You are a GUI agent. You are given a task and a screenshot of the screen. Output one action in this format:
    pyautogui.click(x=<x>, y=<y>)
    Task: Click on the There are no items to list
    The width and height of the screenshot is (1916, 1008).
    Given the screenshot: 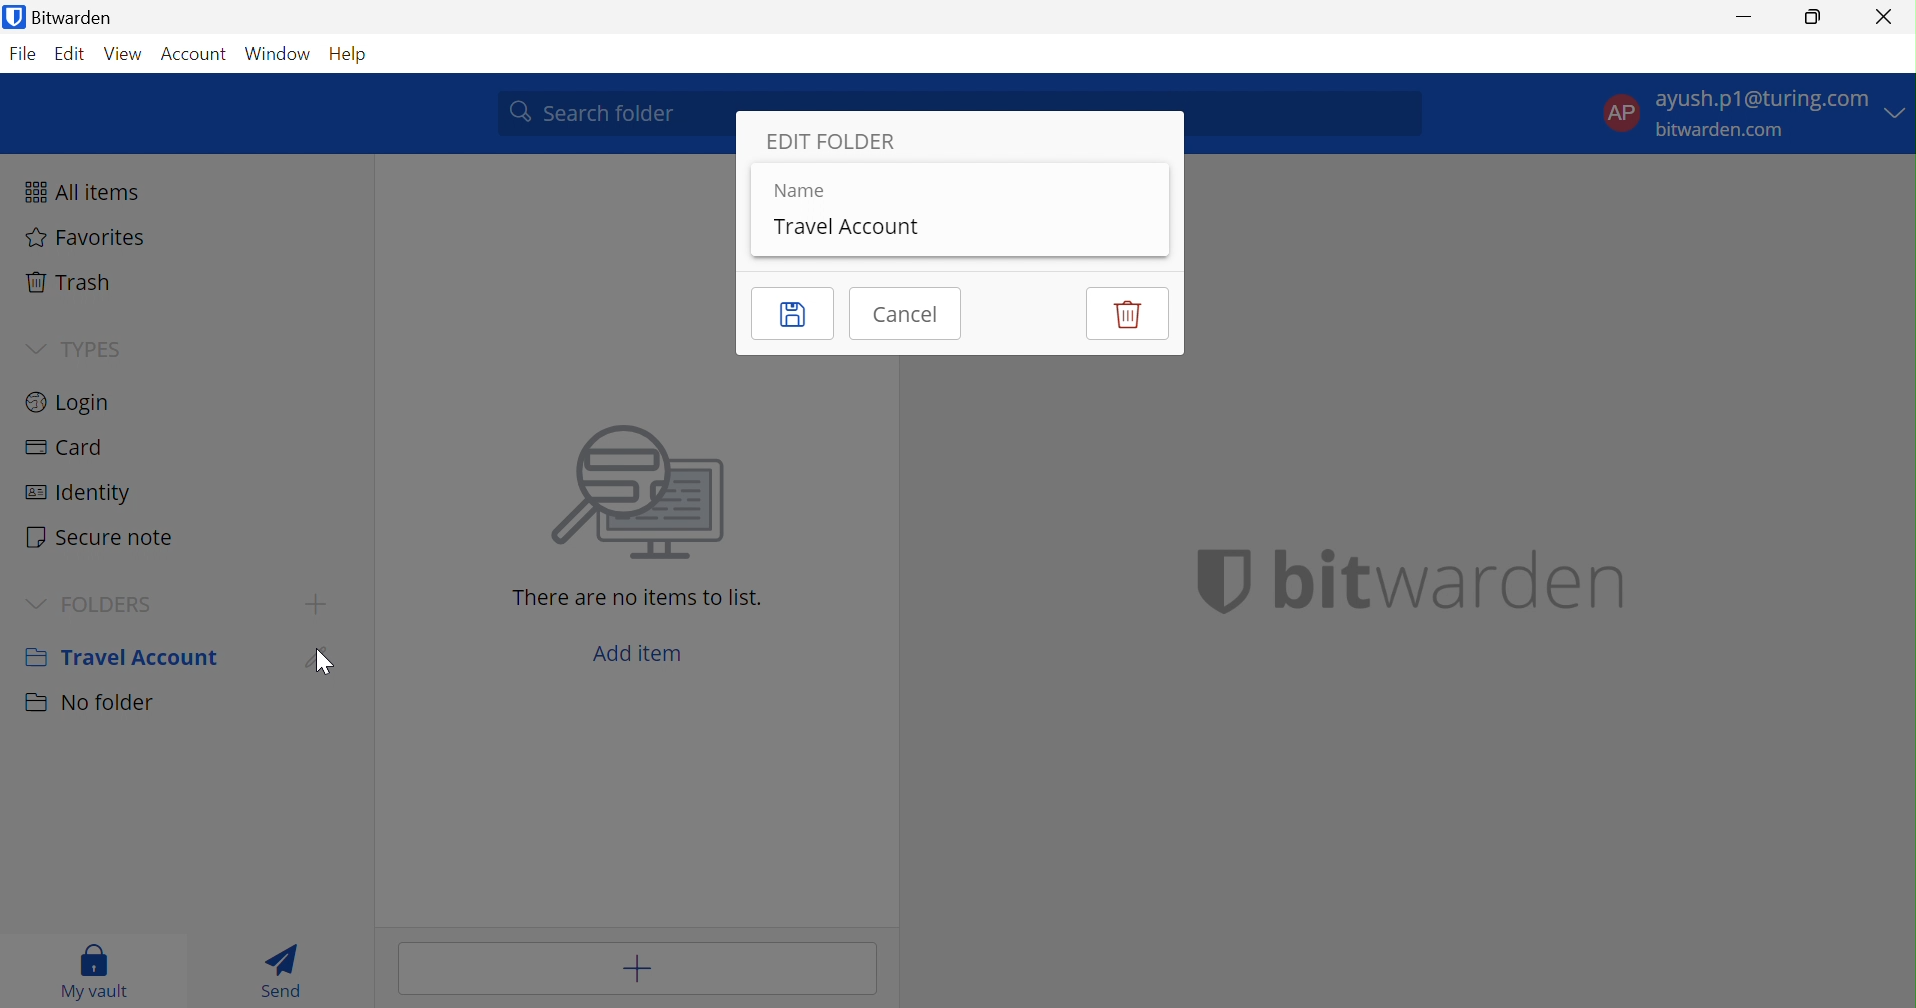 What is the action you would take?
    pyautogui.click(x=639, y=597)
    